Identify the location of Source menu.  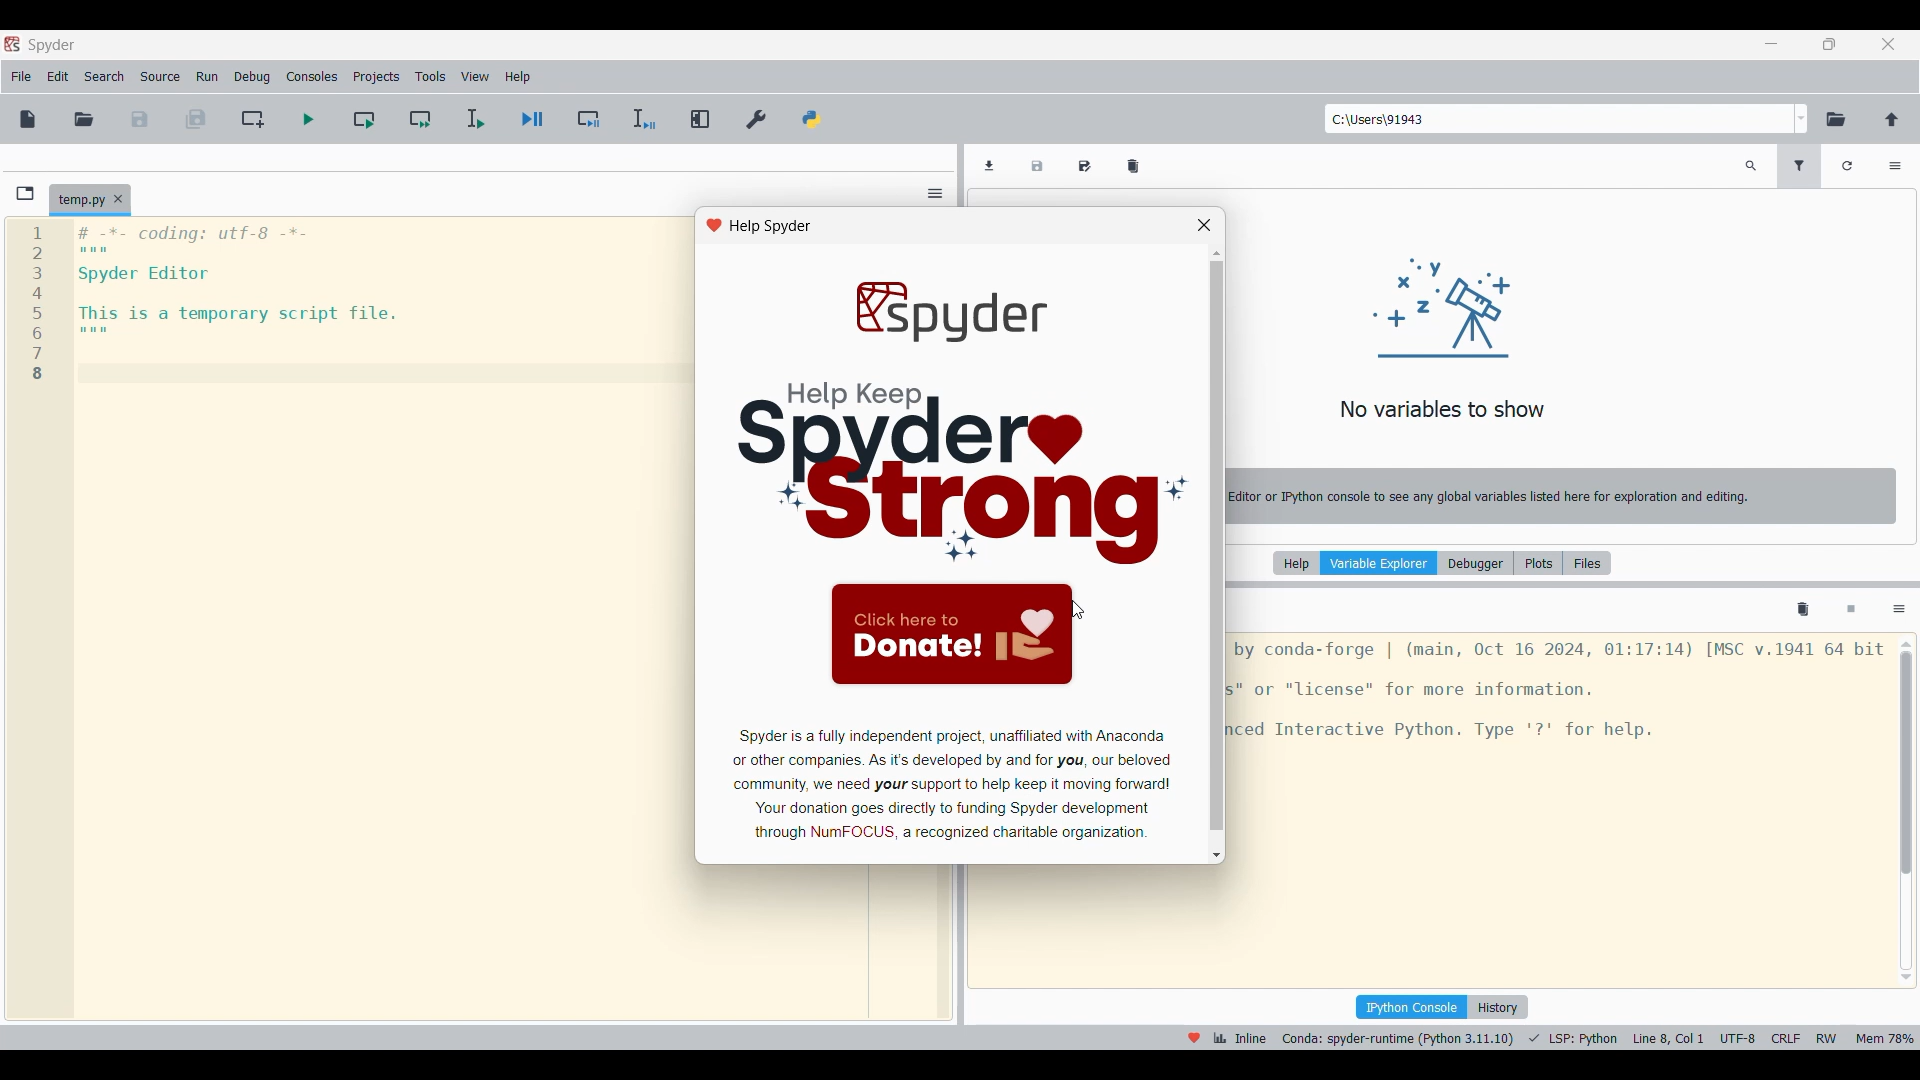
(161, 76).